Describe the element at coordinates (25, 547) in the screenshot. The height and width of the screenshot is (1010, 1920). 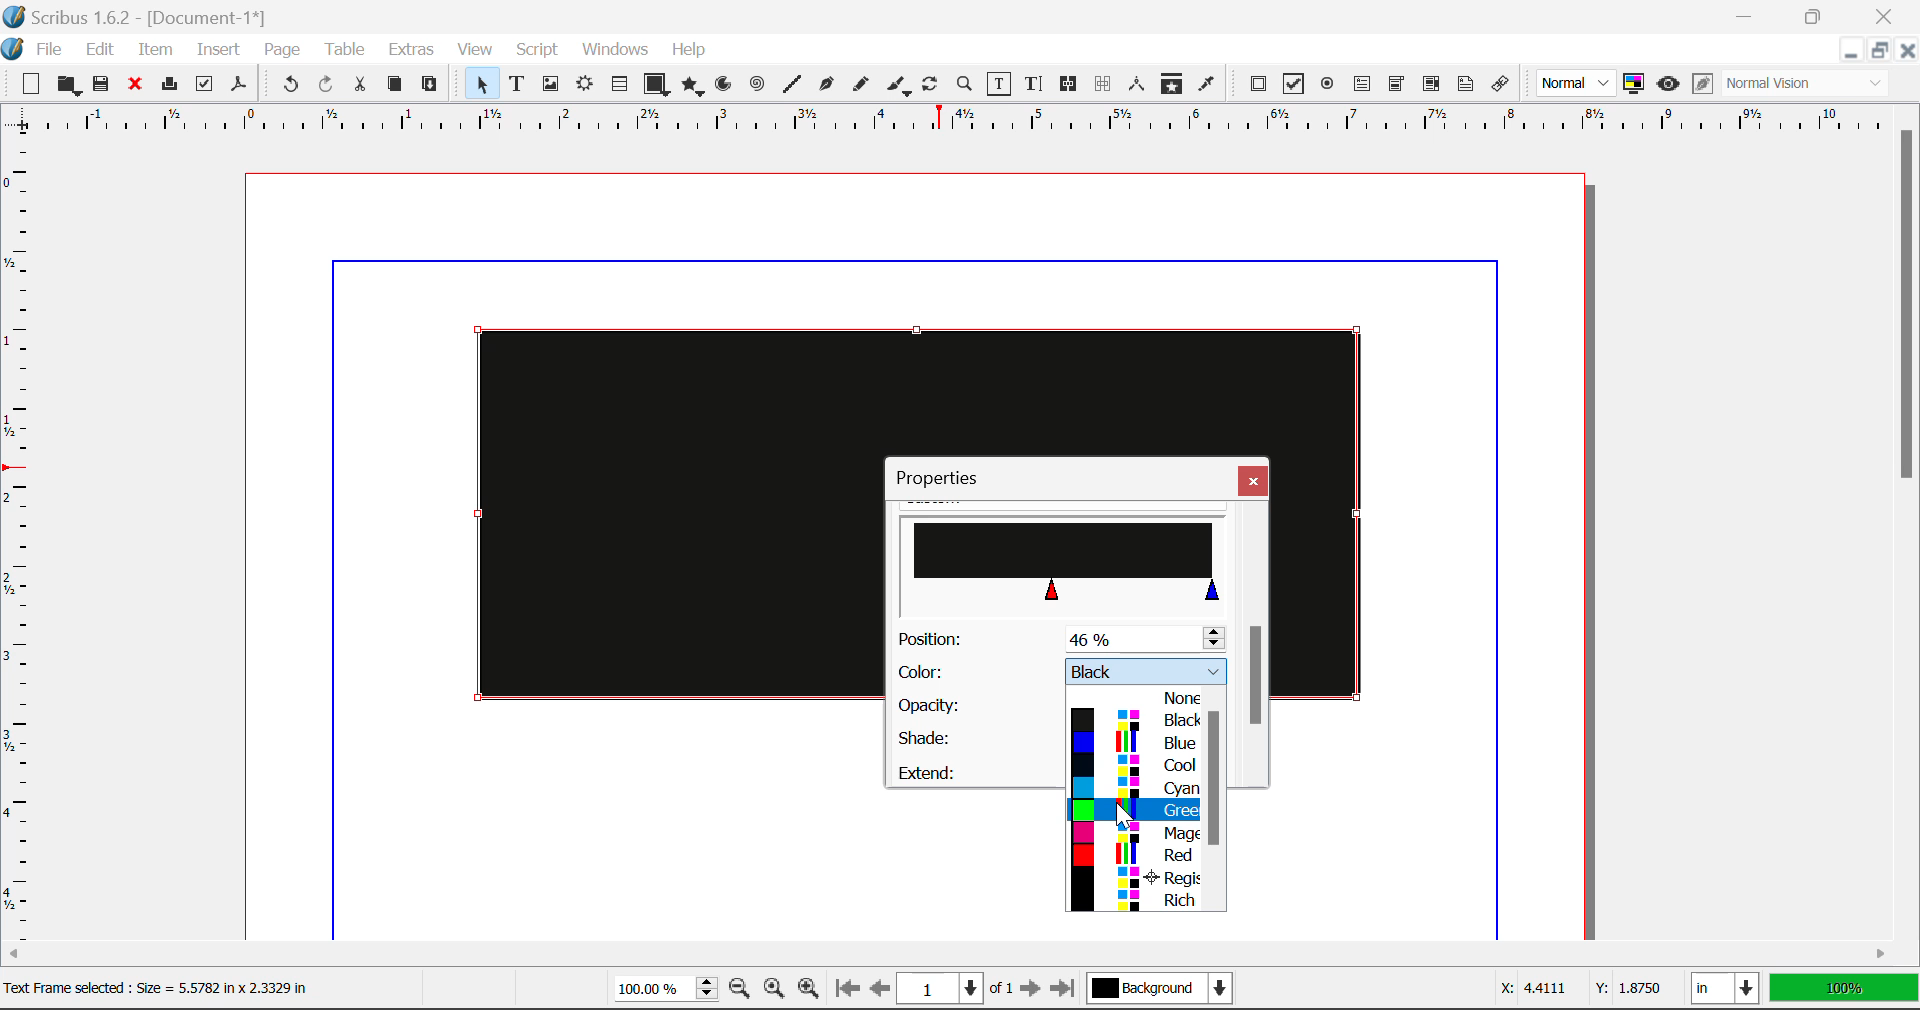
I see `Horizontal Page Margins` at that location.